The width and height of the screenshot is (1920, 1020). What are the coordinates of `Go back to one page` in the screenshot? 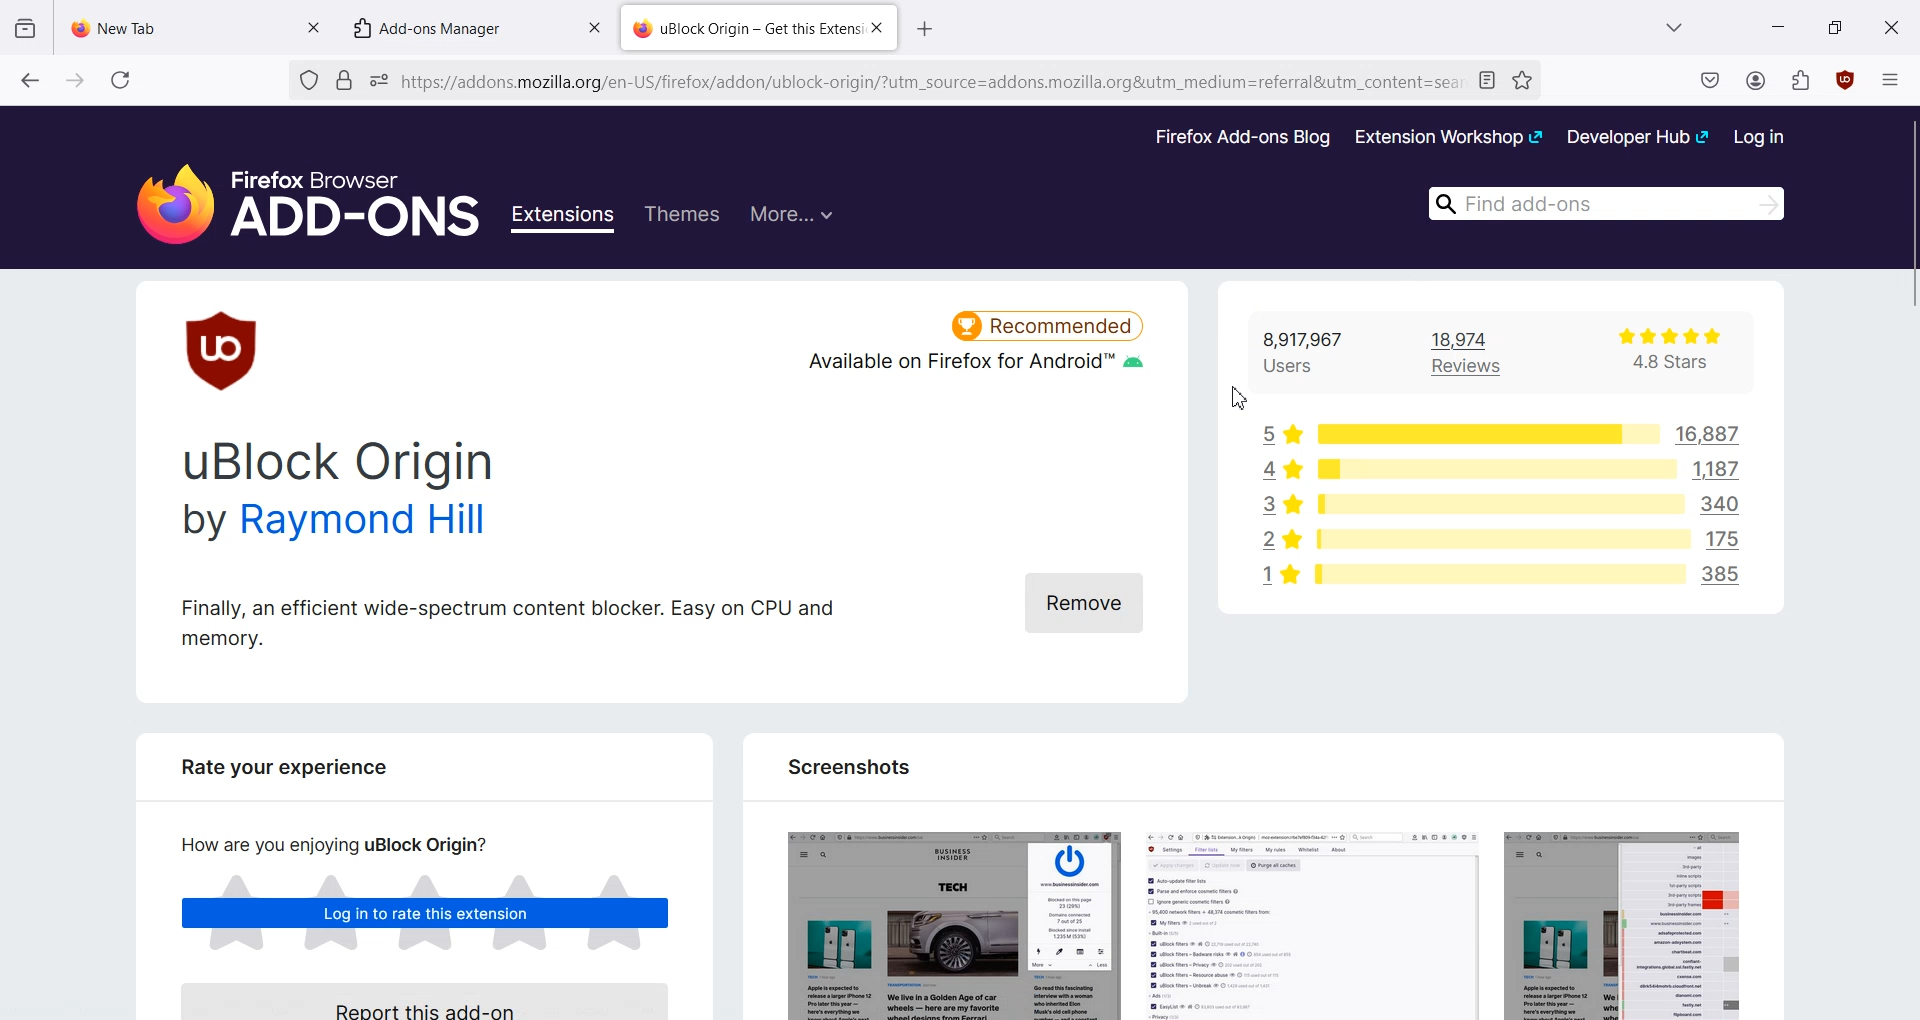 It's located at (29, 79).